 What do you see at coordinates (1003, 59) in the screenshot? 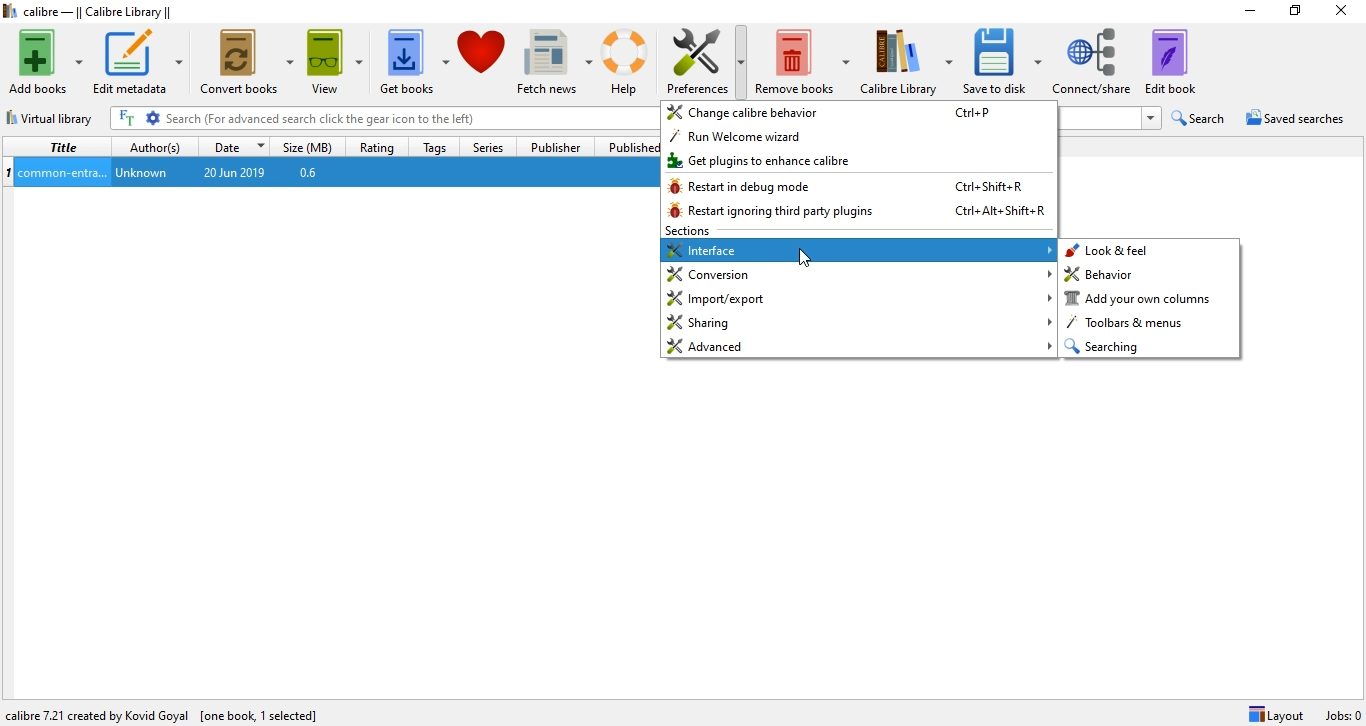
I see `` at bounding box center [1003, 59].